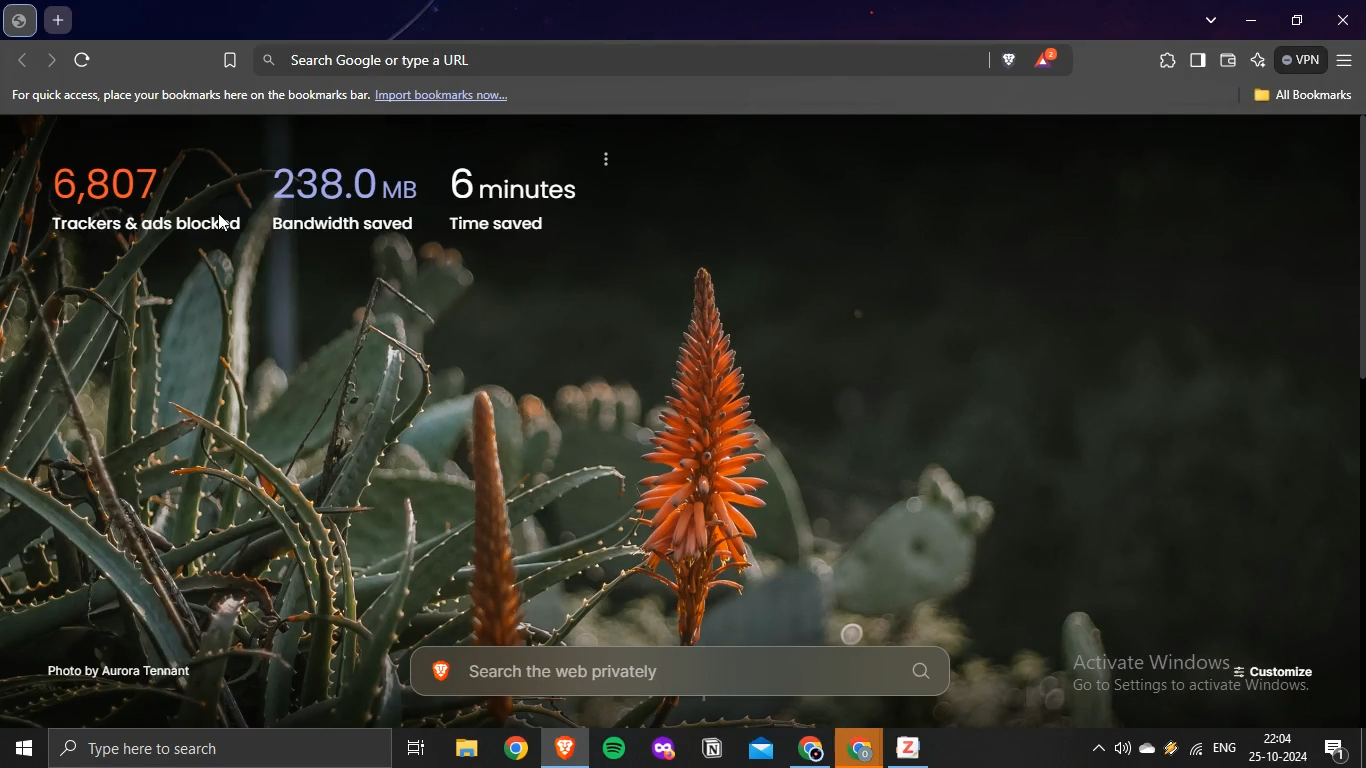 The image size is (1366, 768). Describe the element at coordinates (137, 671) in the screenshot. I see `photo by aurora` at that location.